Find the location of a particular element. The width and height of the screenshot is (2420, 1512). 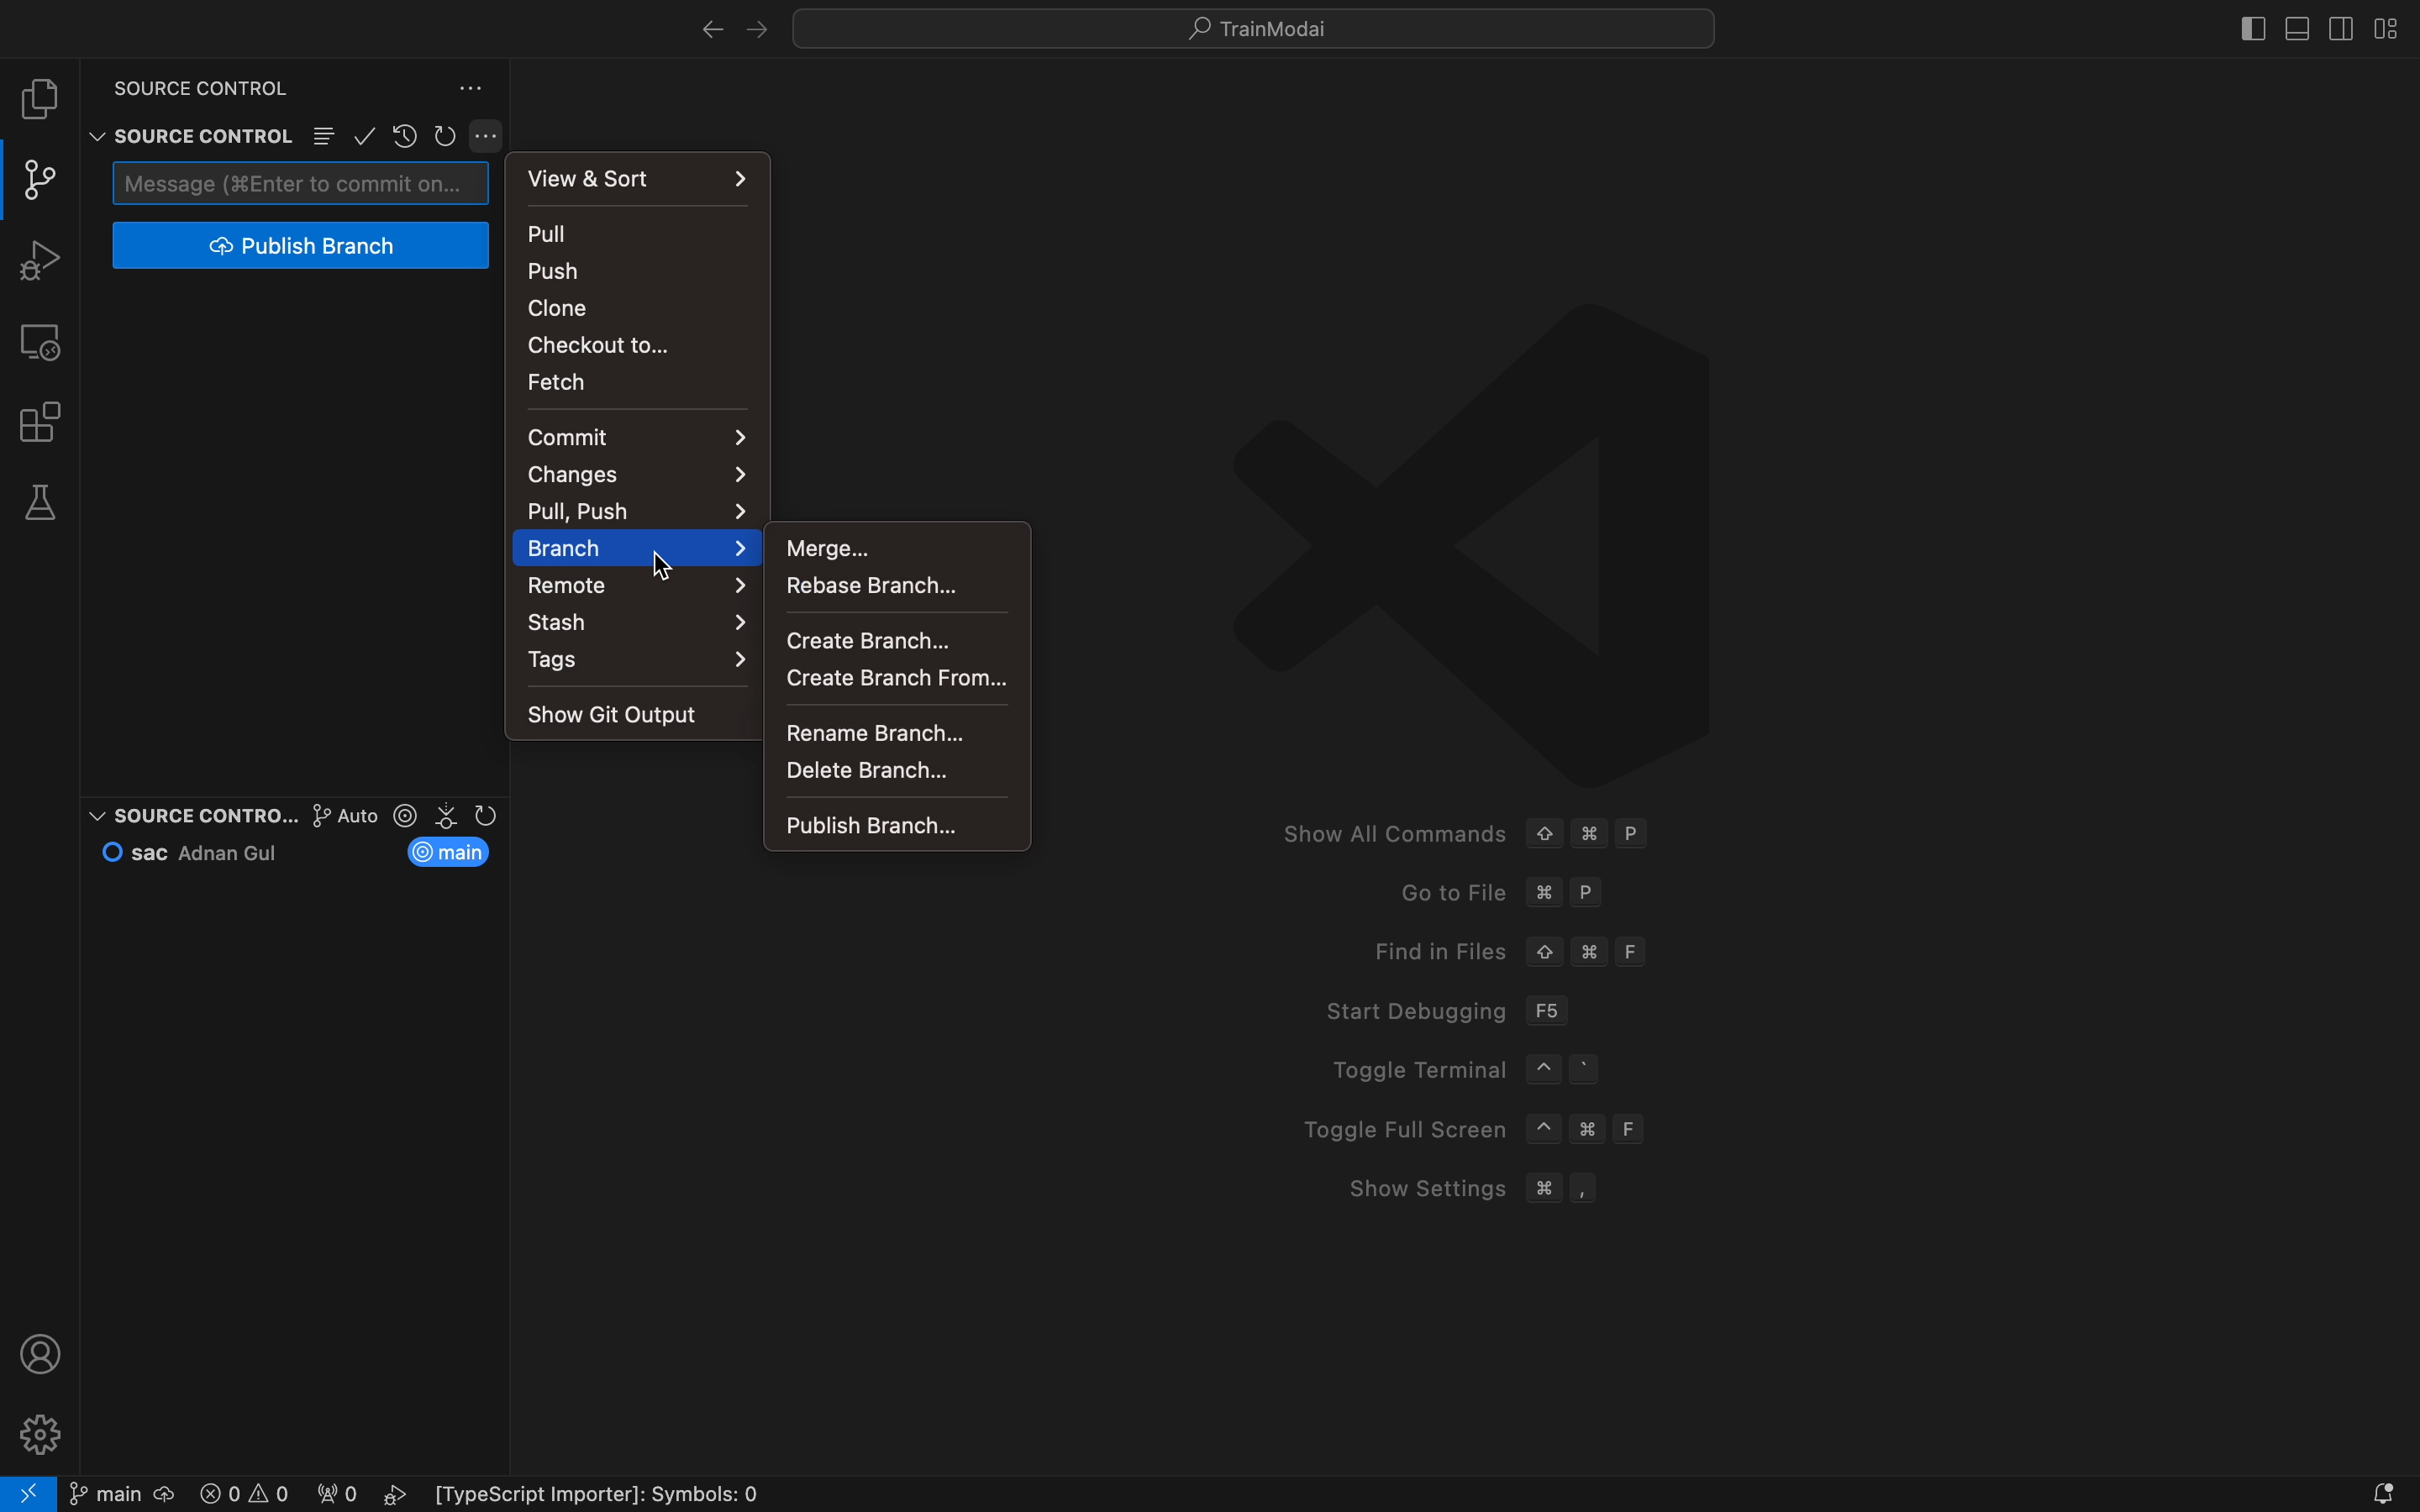

ok is located at coordinates (366, 135).